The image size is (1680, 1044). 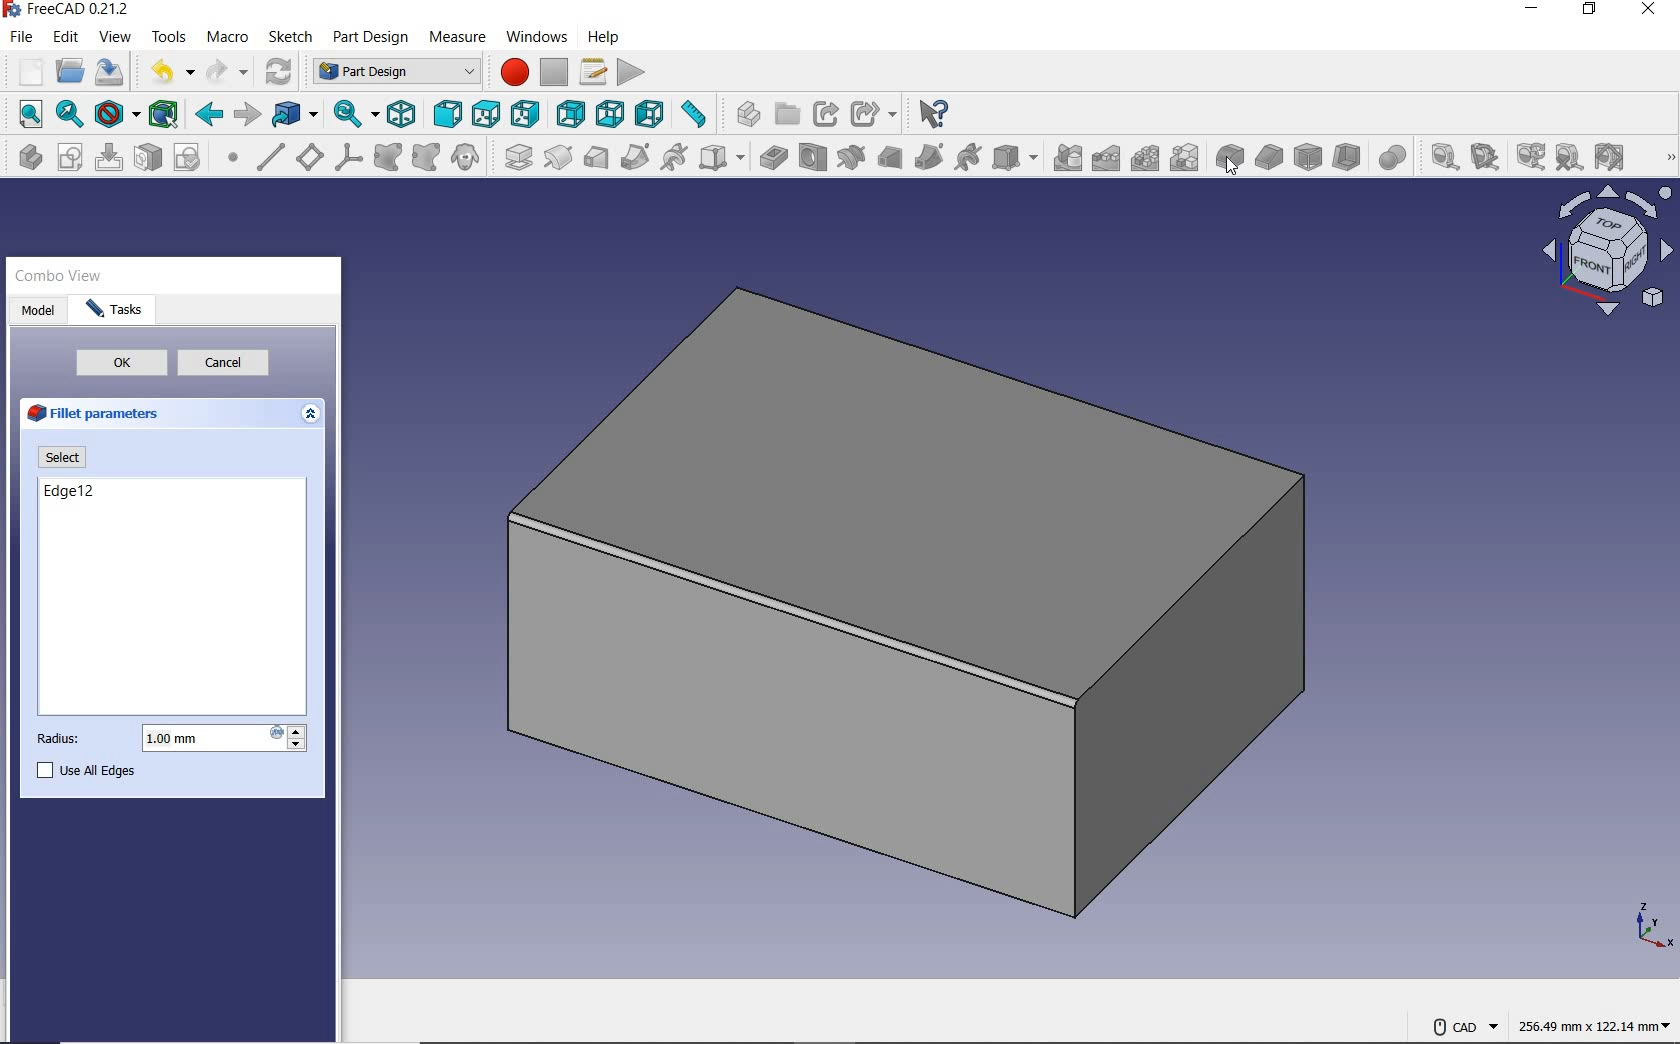 What do you see at coordinates (874, 112) in the screenshot?
I see `make sub-link` at bounding box center [874, 112].